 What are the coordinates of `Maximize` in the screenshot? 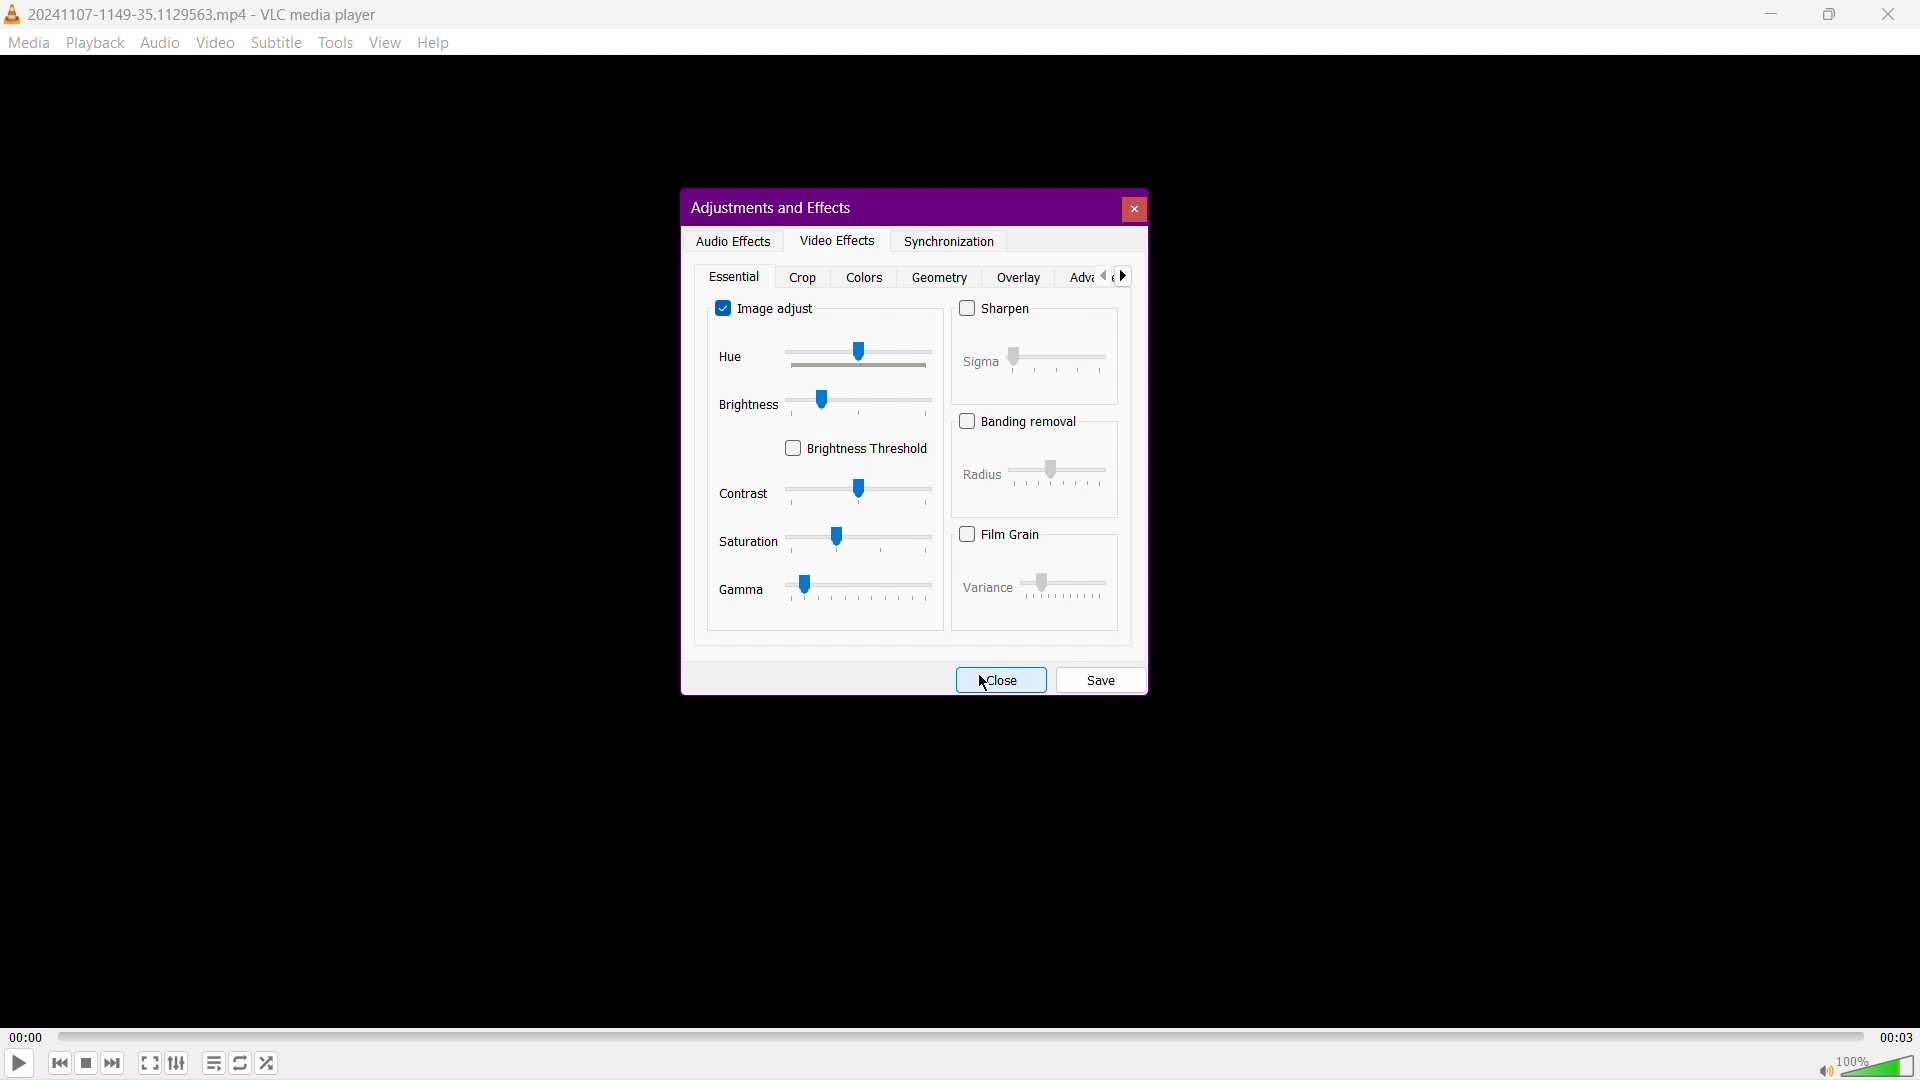 It's located at (1829, 15).